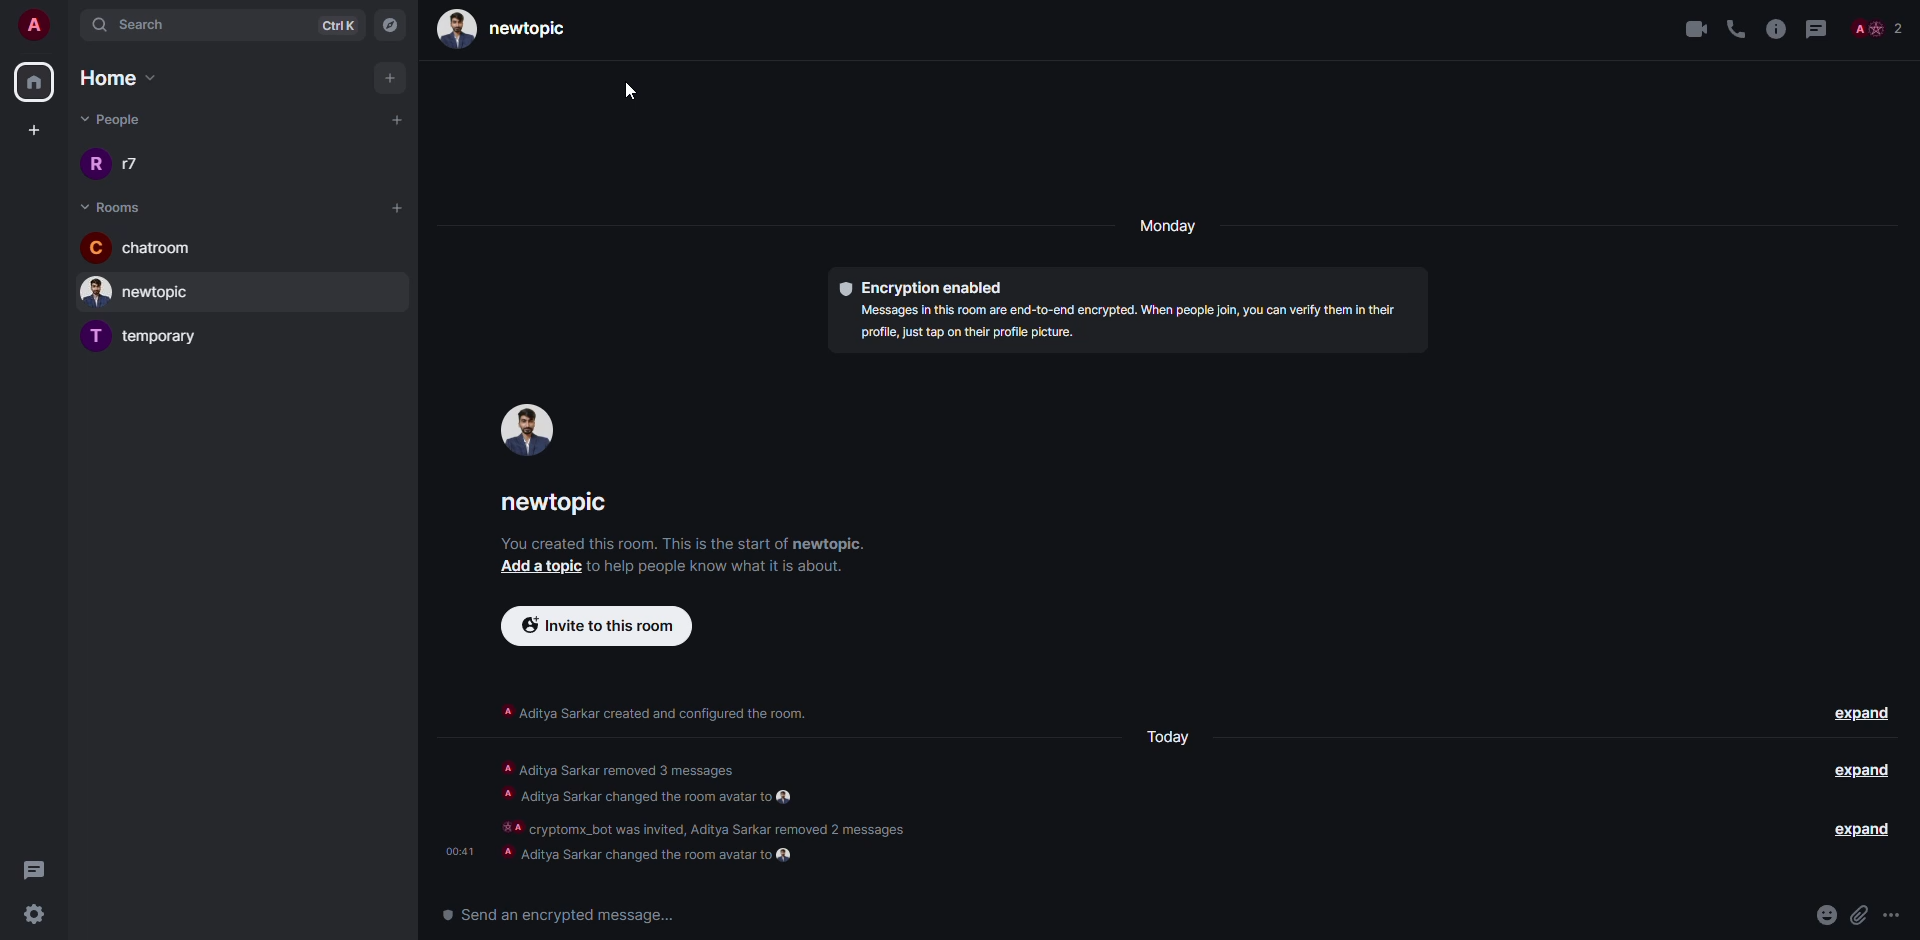  I want to click on rooms, so click(115, 207).